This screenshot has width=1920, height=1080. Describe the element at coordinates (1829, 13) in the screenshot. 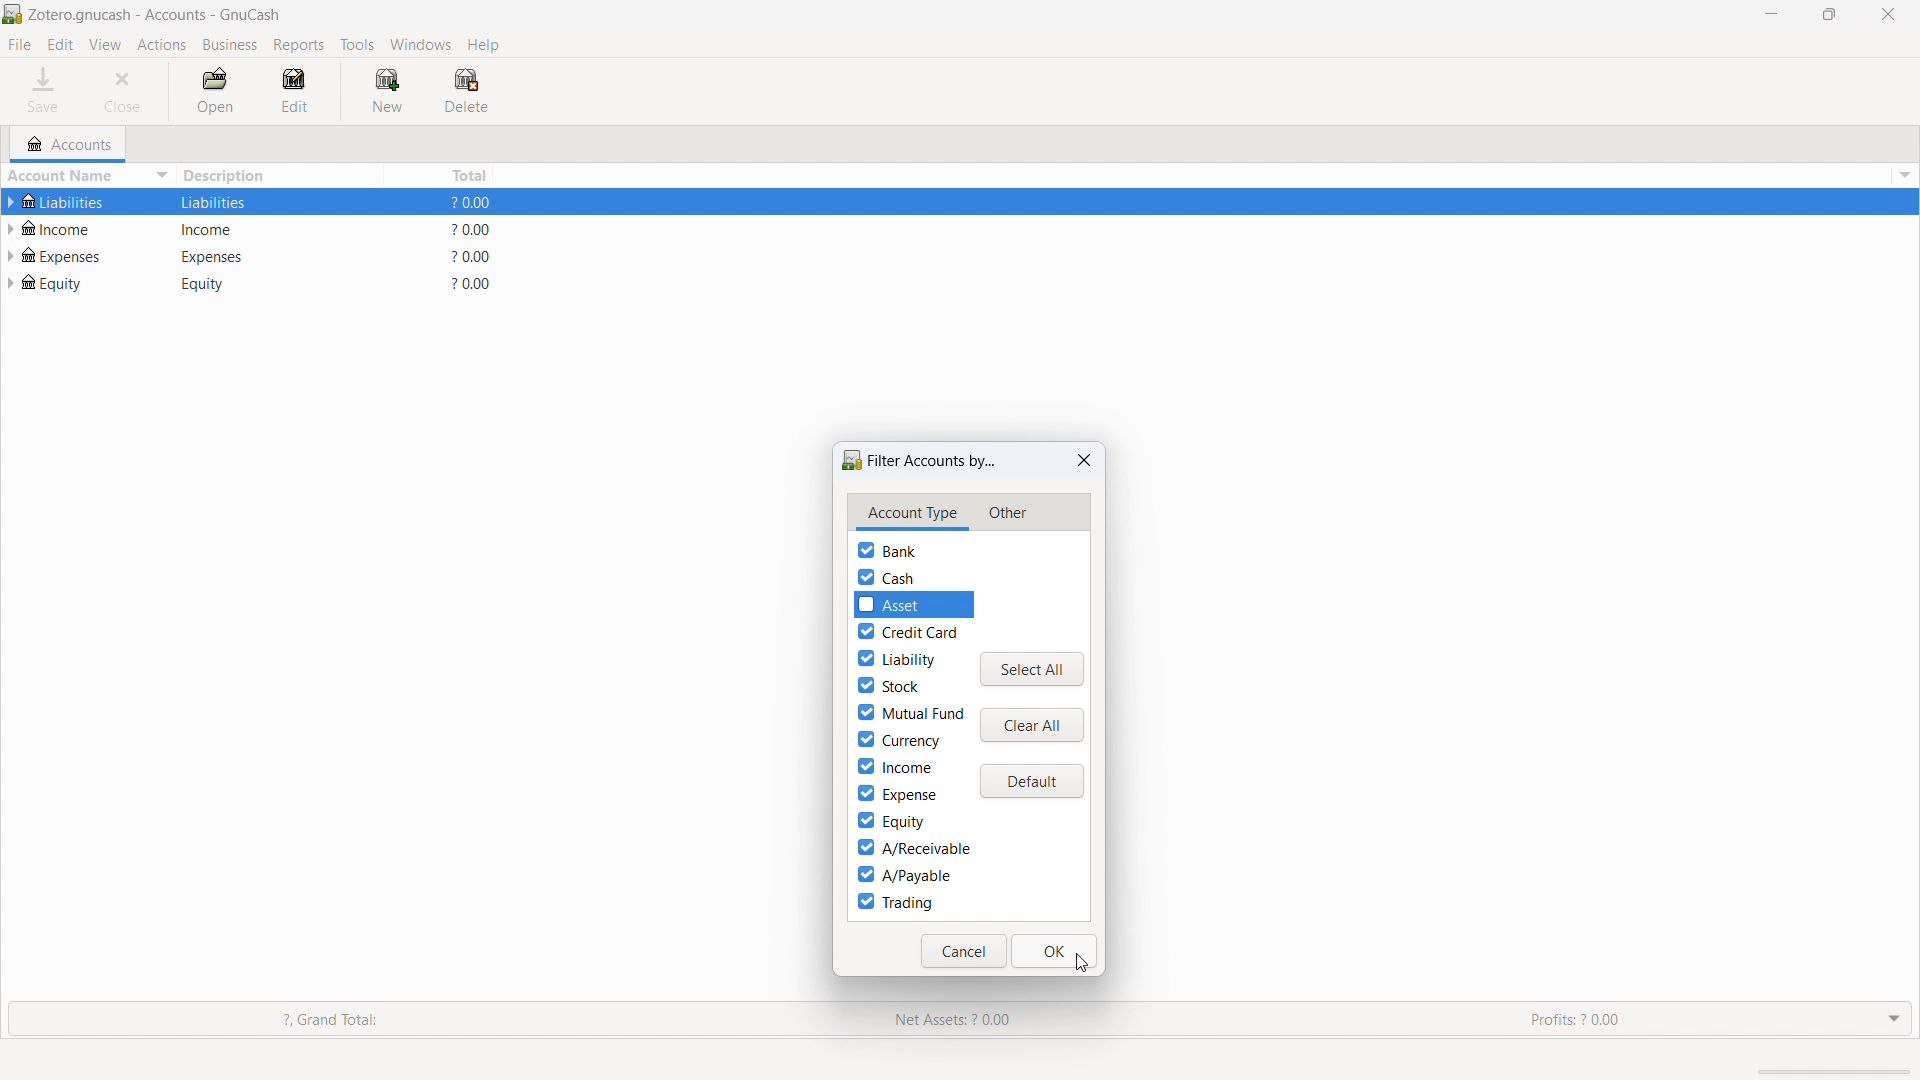

I see `maximize` at that location.